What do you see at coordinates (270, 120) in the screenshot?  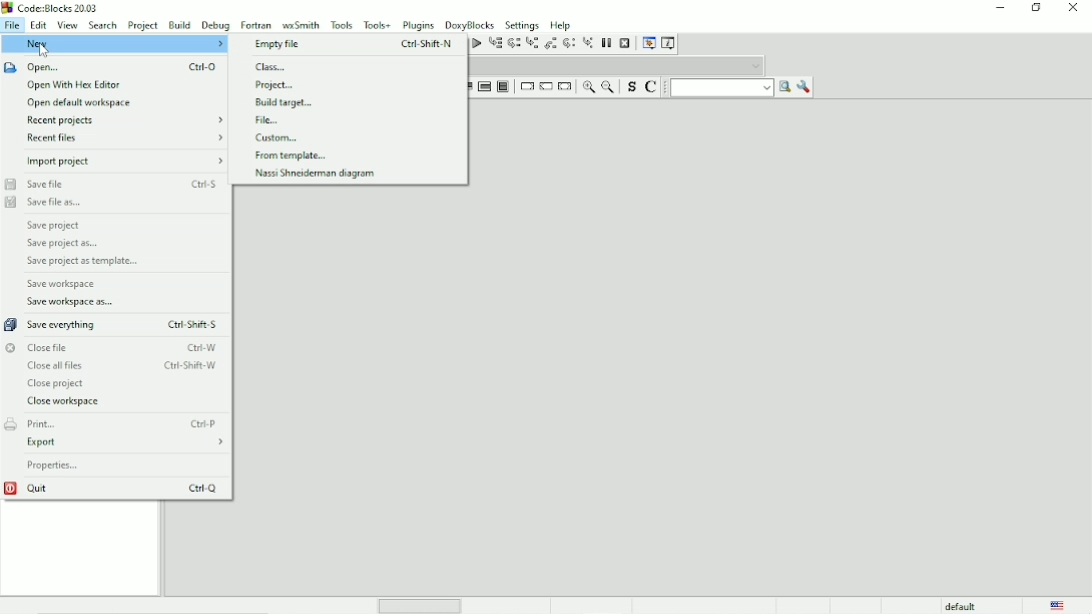 I see `File` at bounding box center [270, 120].